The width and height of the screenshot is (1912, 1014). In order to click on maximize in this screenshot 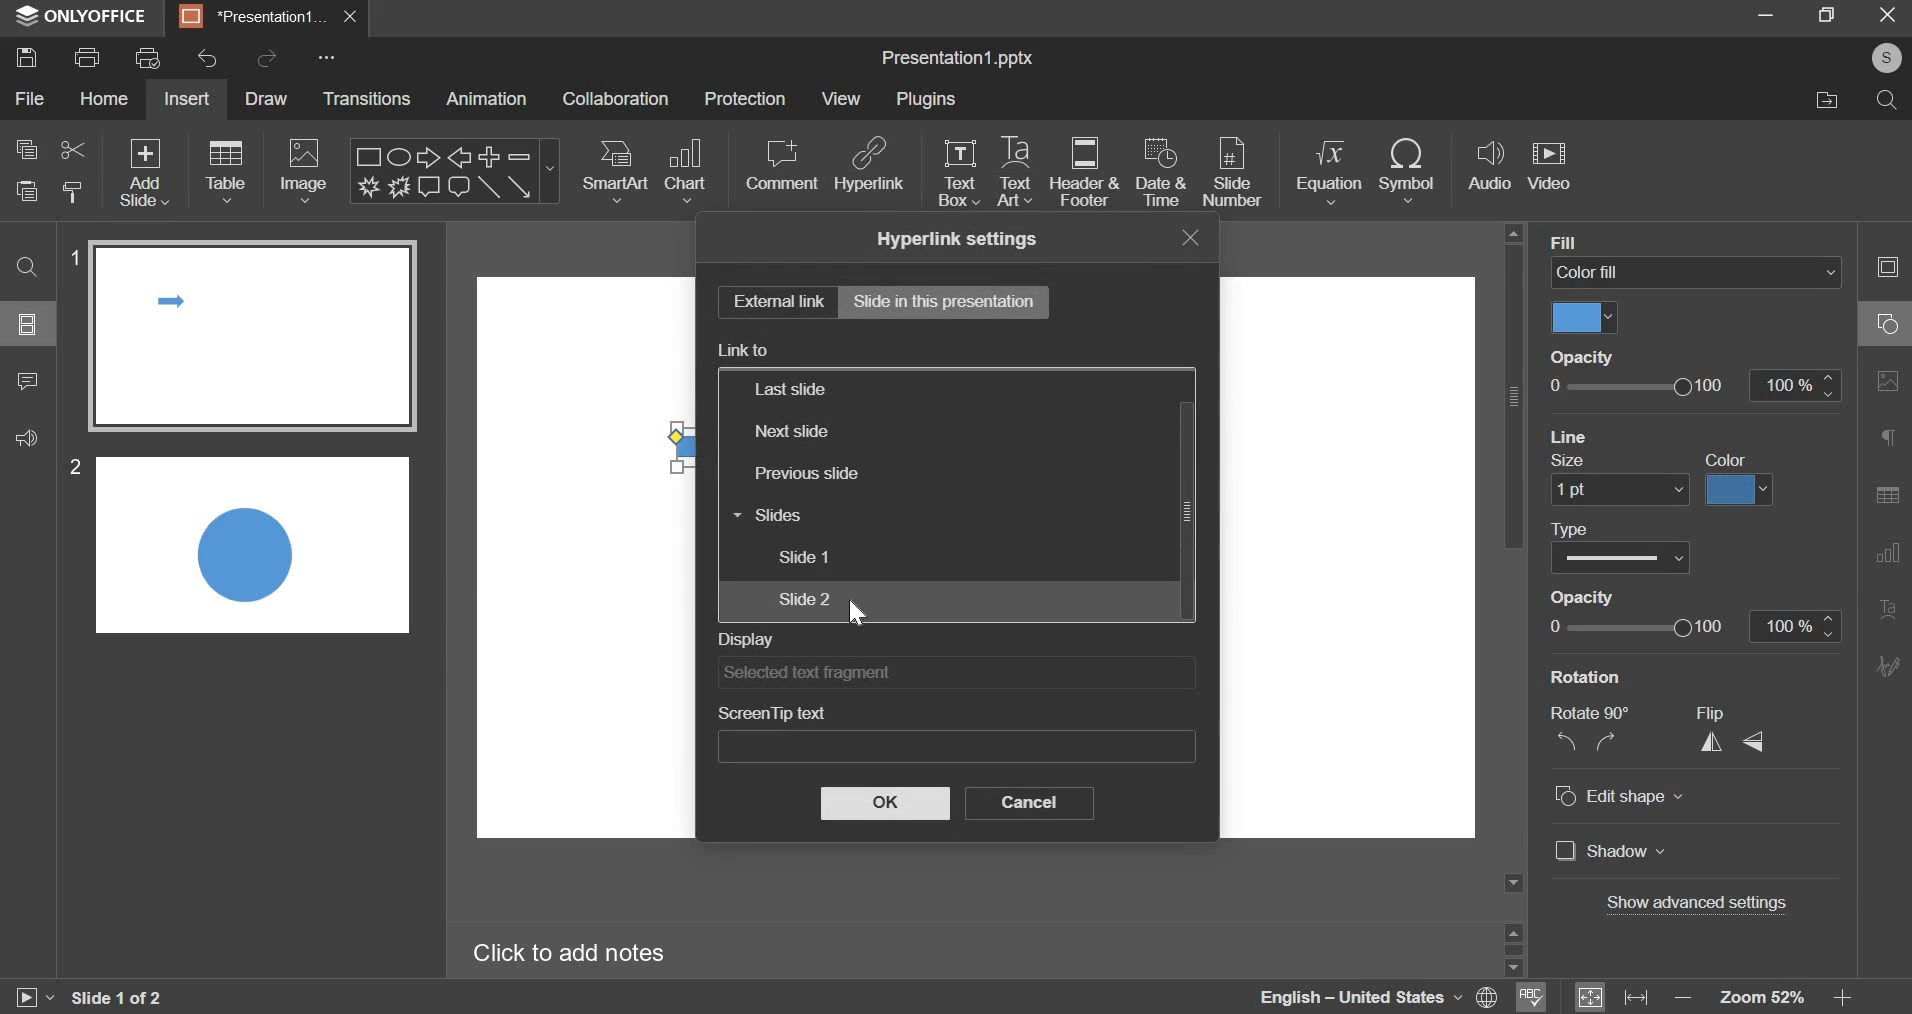, I will do `click(1827, 14)`.